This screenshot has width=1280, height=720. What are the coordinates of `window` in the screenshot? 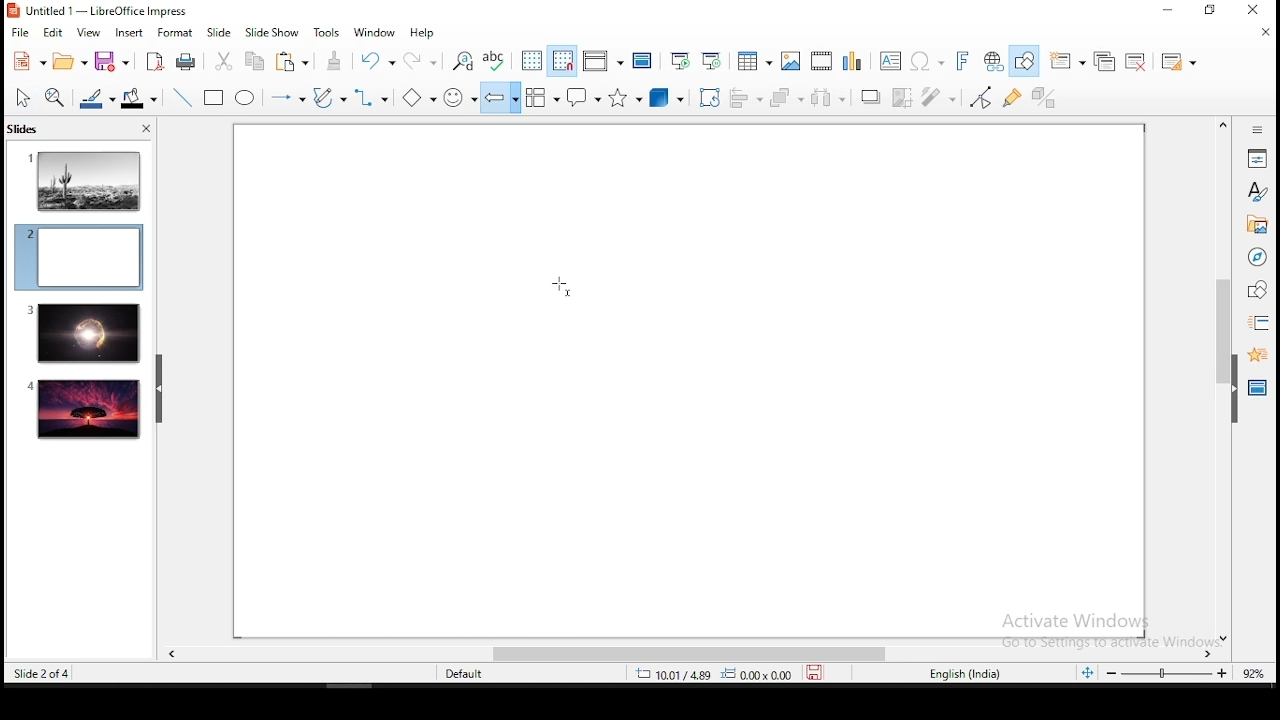 It's located at (373, 33).